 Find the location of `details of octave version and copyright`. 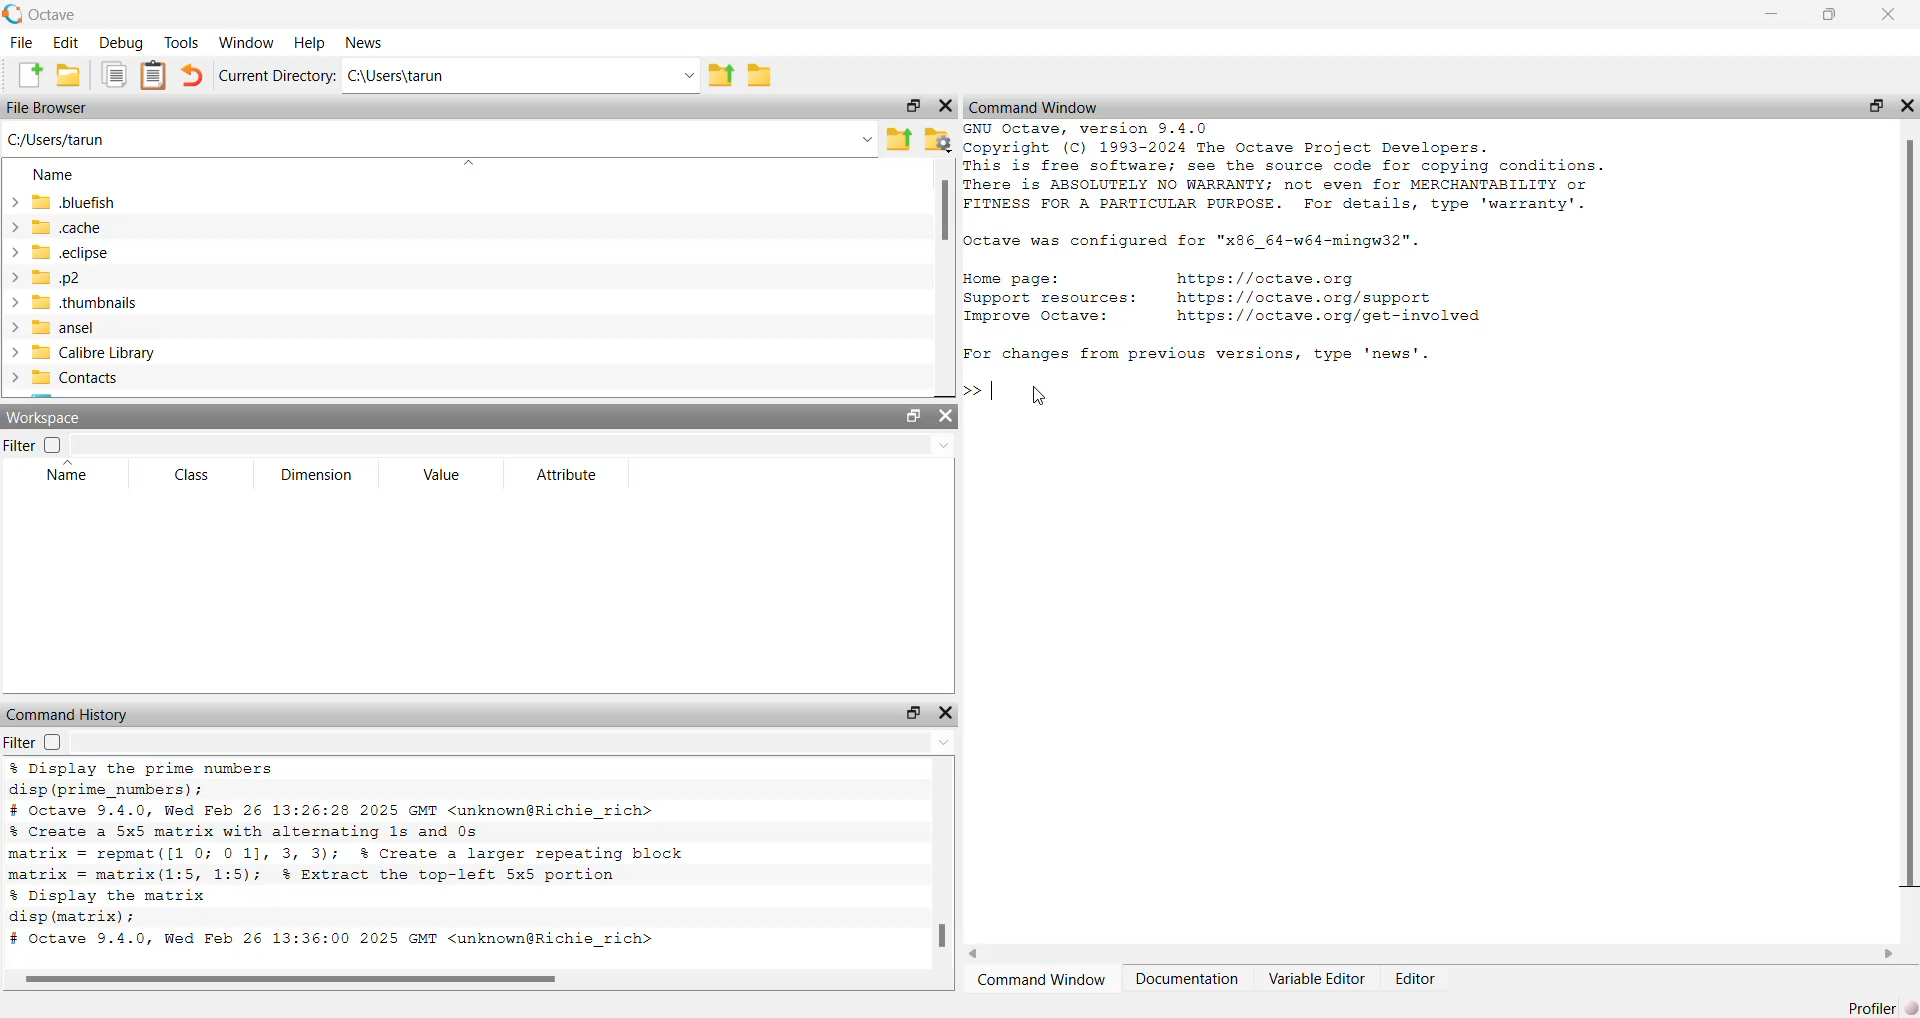

details of octave version and copyright is located at coordinates (1324, 170).